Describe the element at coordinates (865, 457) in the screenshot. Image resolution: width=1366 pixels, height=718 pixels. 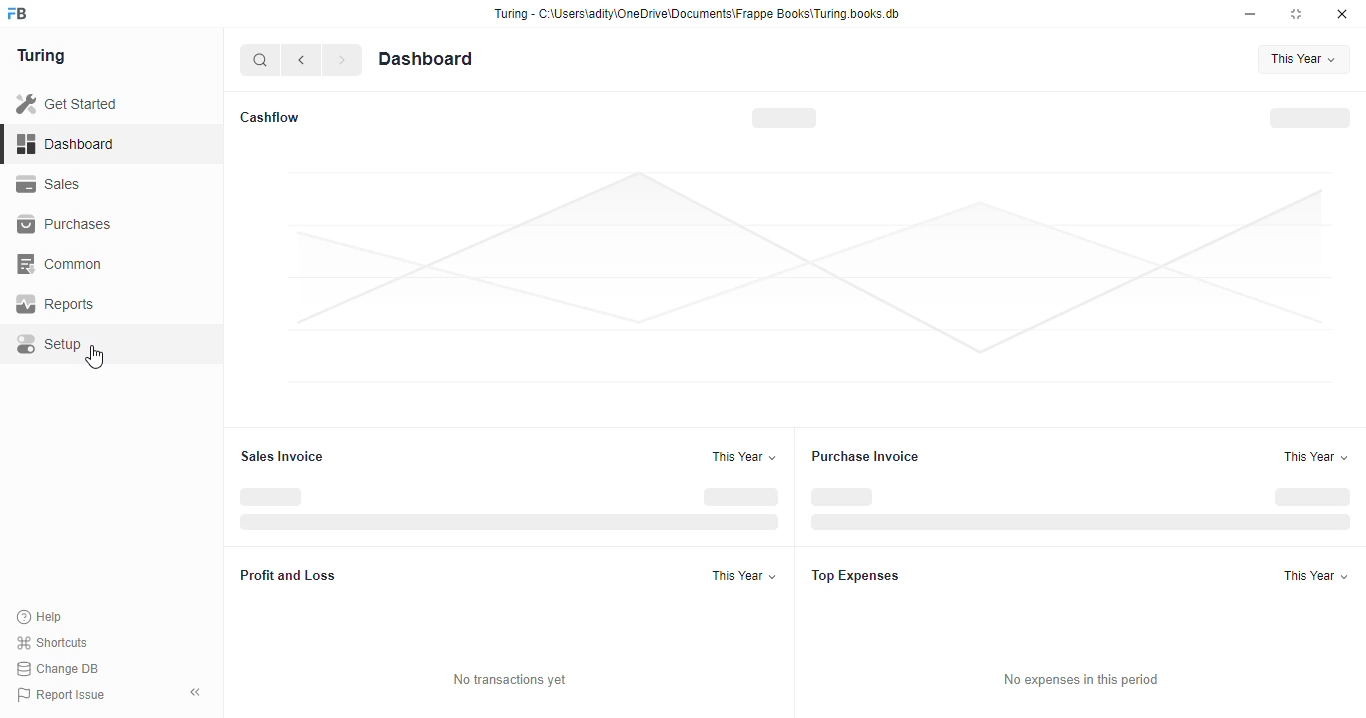
I see `Purchase Invoice` at that location.